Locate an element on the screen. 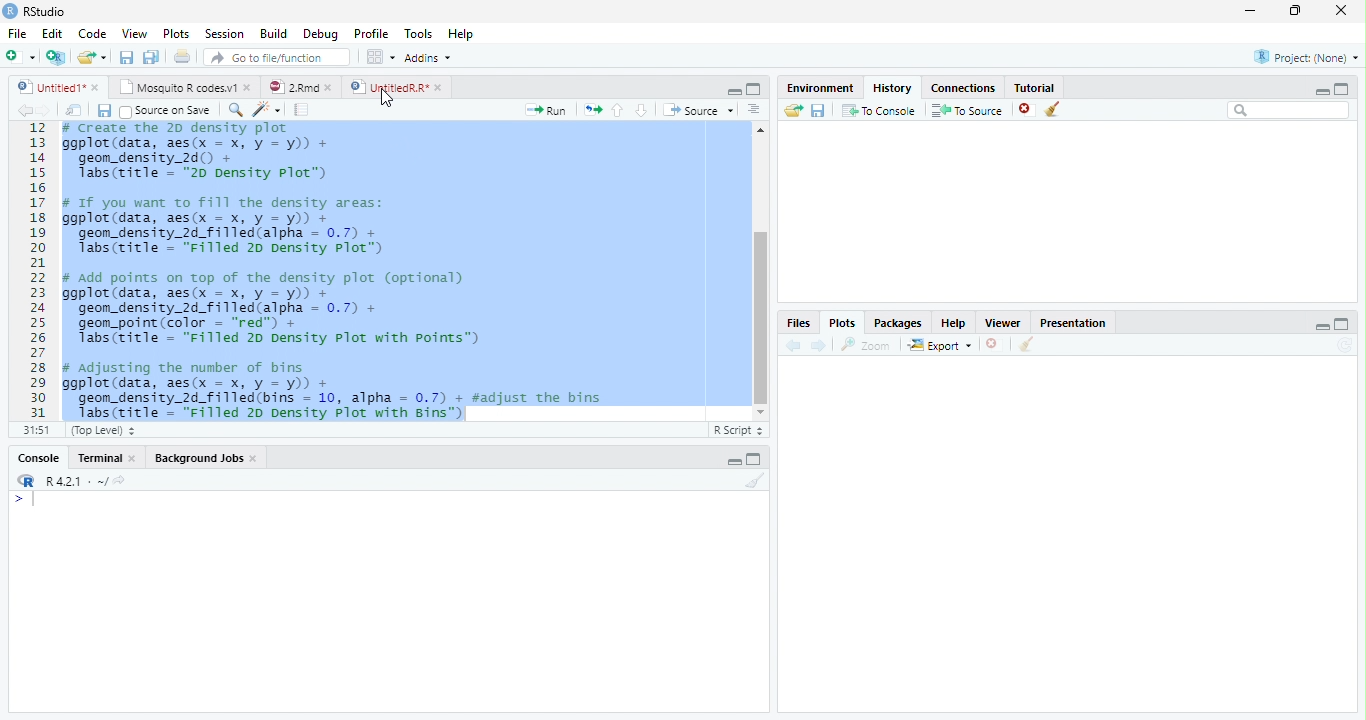 Image resolution: width=1366 pixels, height=720 pixels. Plots is located at coordinates (841, 322).